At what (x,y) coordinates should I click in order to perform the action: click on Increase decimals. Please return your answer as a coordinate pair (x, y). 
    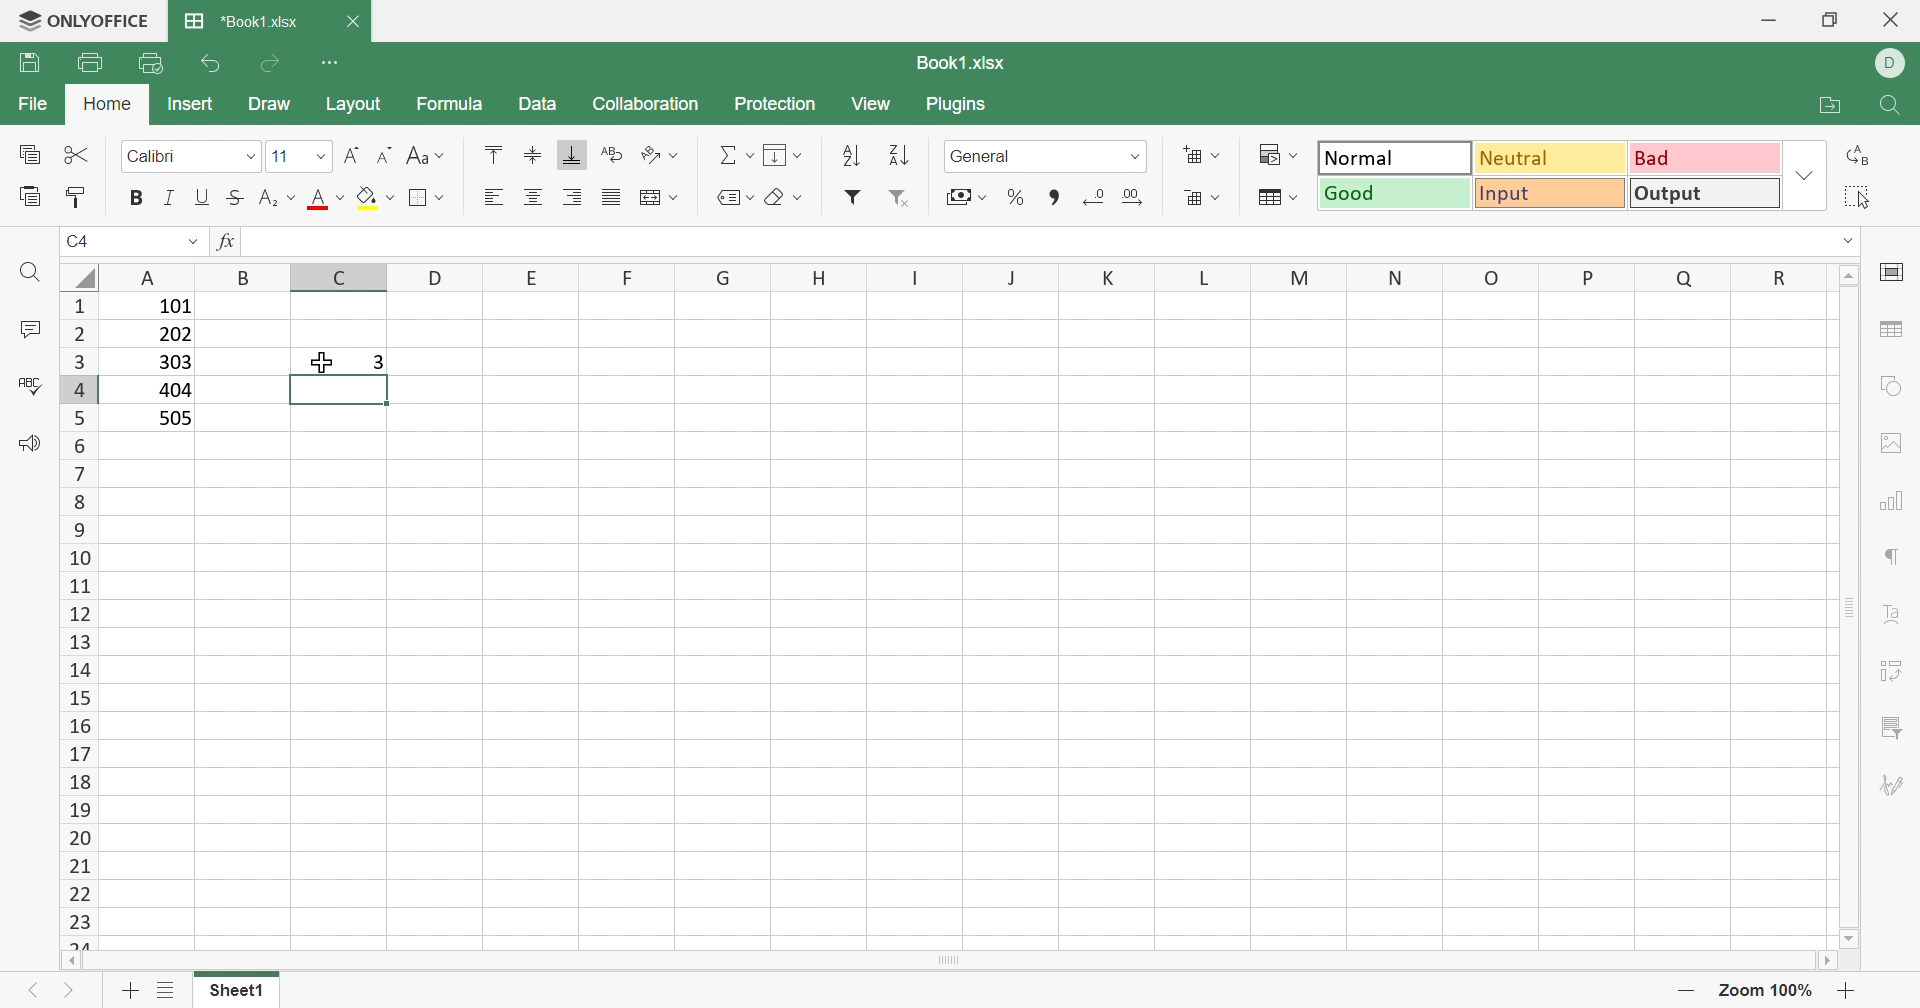
    Looking at the image, I should click on (1138, 198).